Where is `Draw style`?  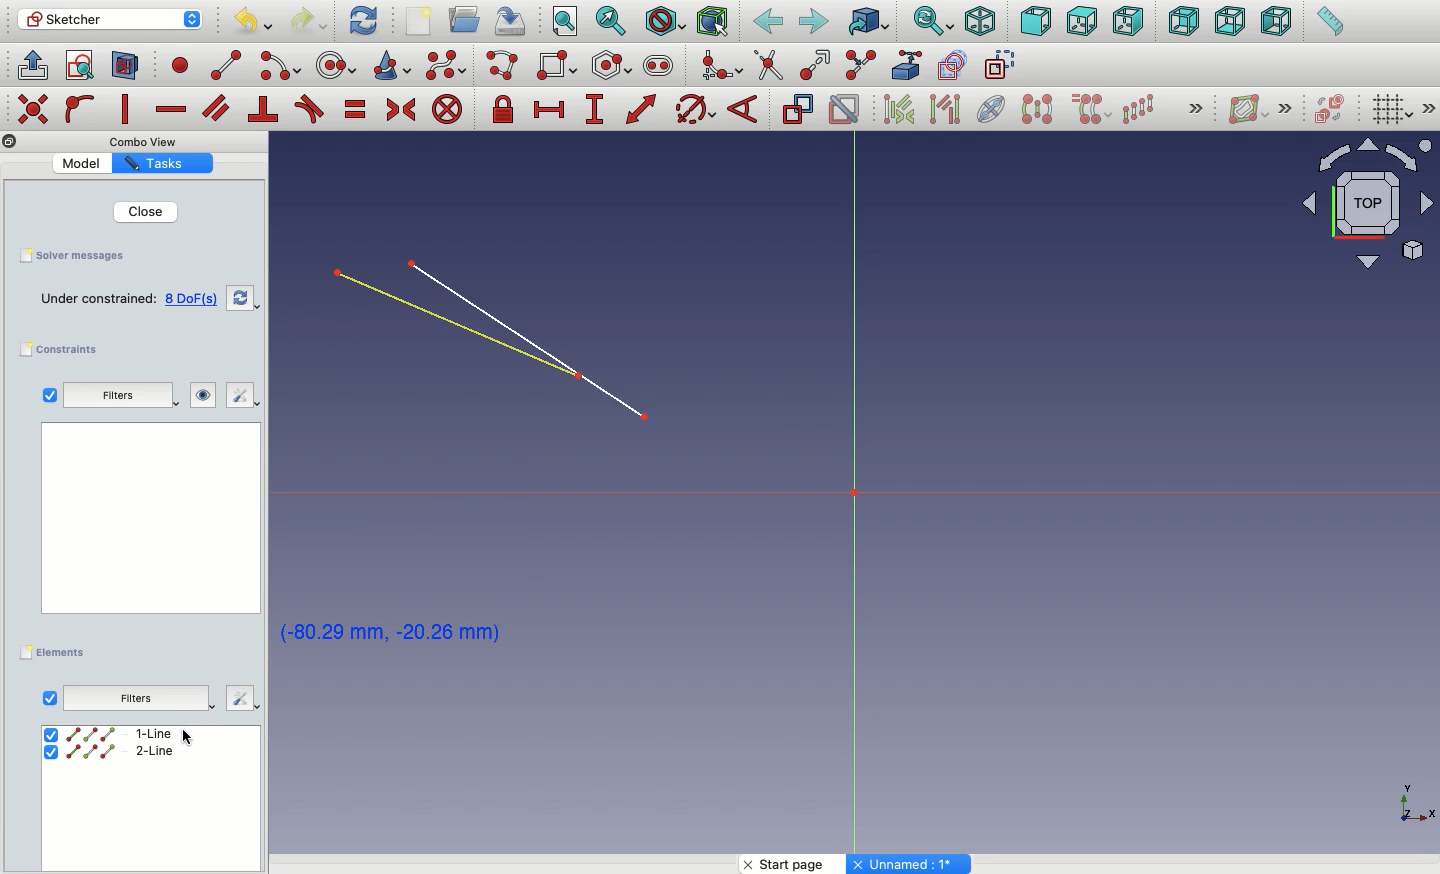 Draw style is located at coordinates (665, 21).